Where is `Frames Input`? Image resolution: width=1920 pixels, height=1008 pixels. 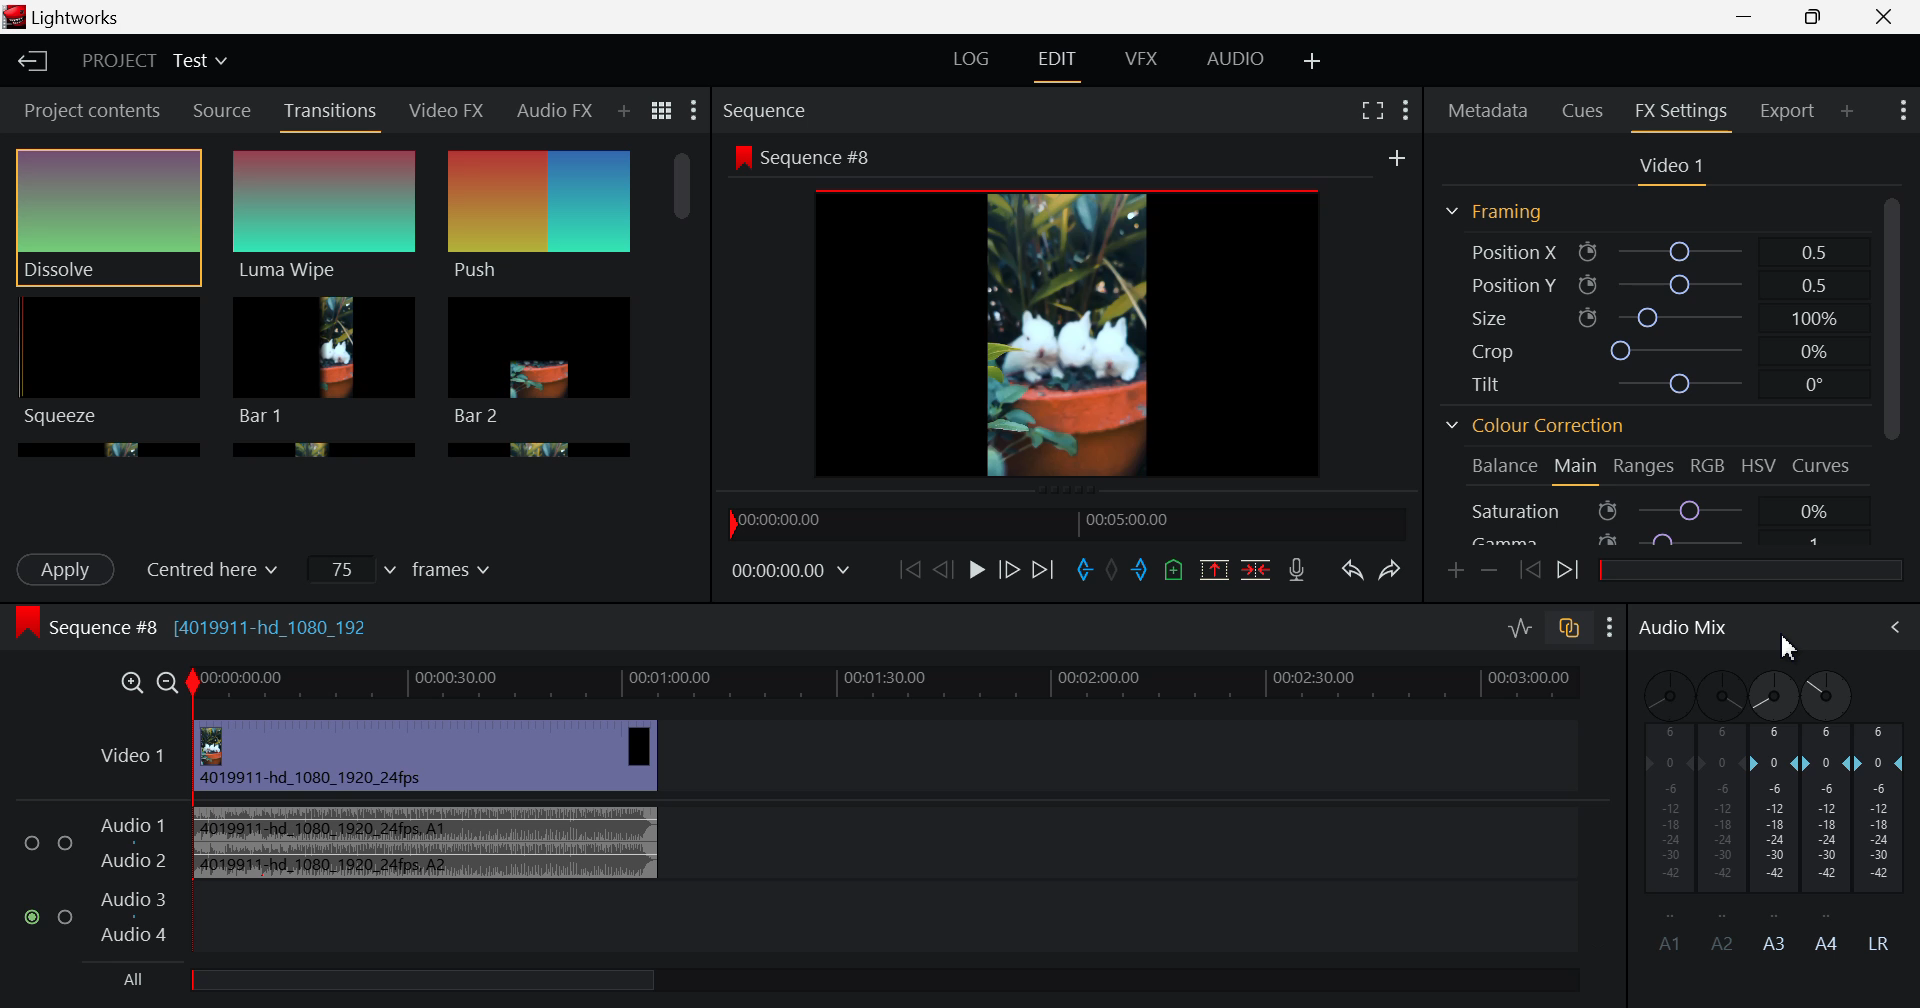
Frames Input is located at coordinates (404, 568).